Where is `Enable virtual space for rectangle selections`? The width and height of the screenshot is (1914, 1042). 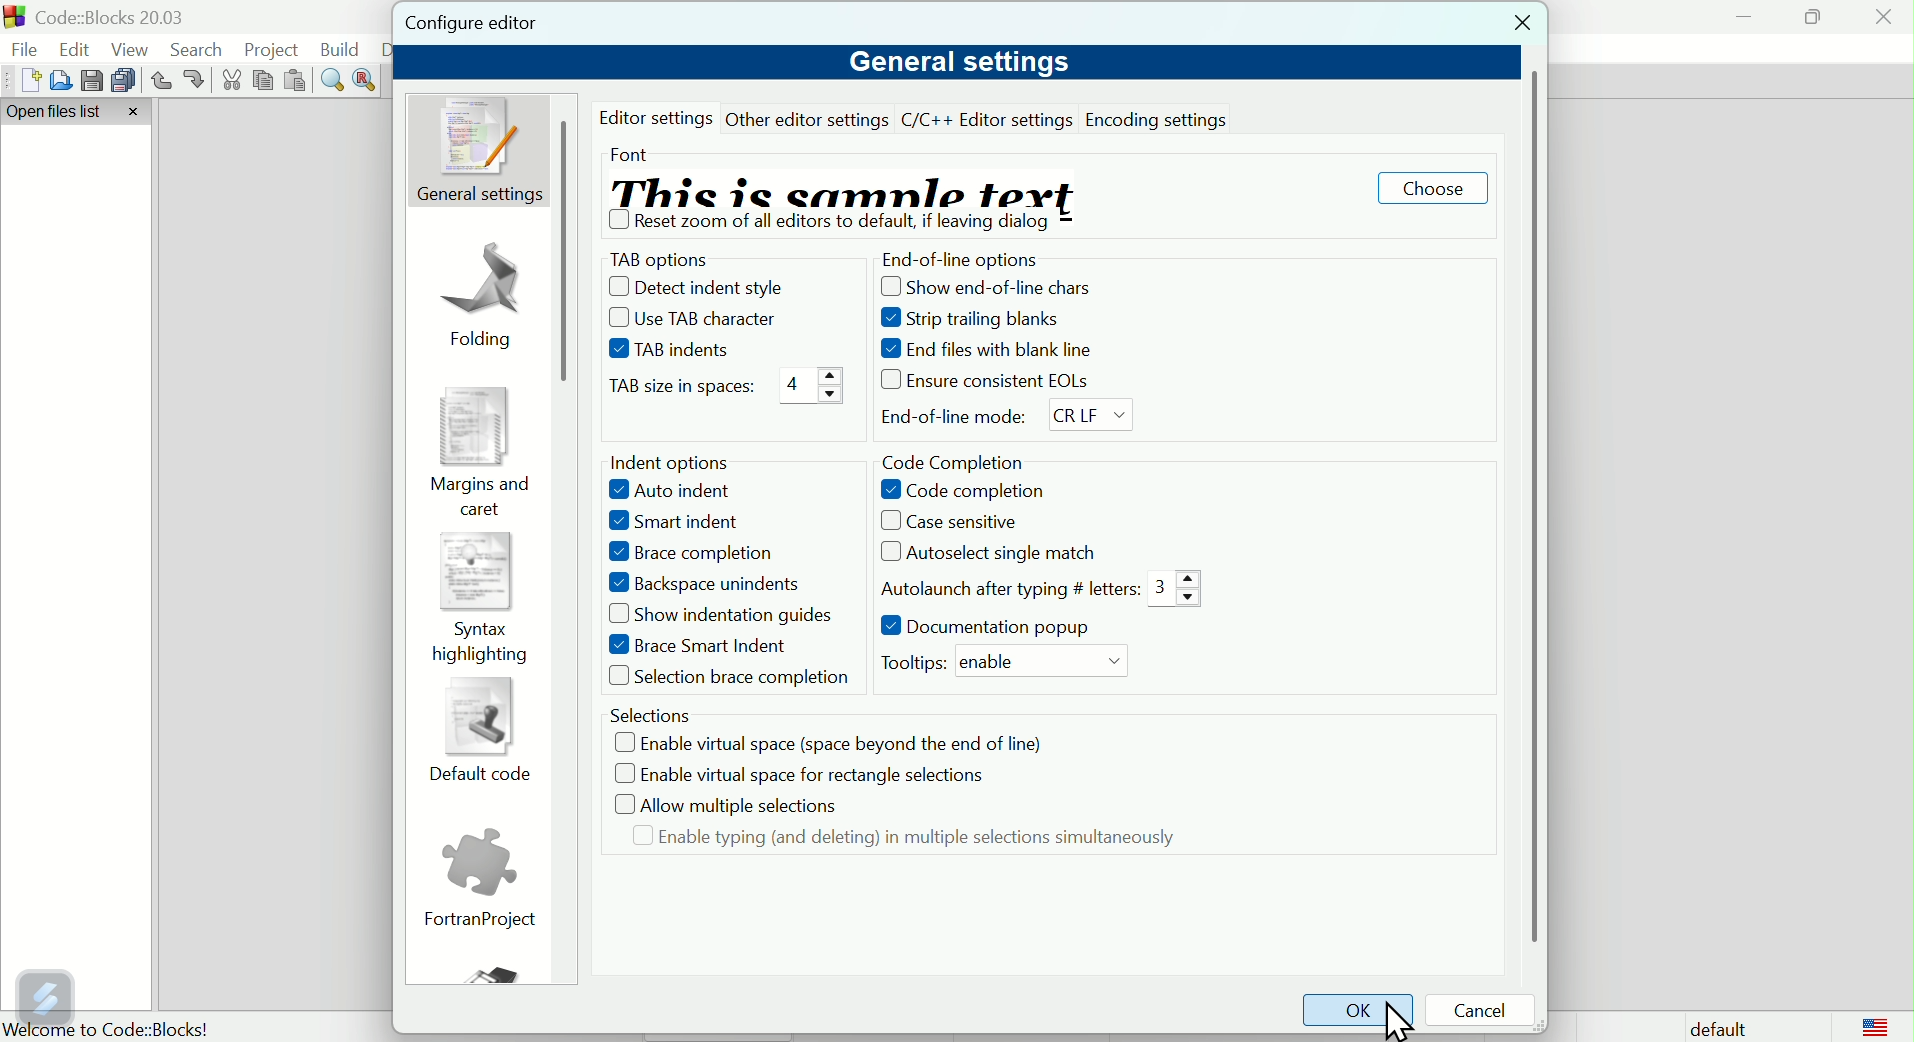 Enable virtual space for rectangle selections is located at coordinates (794, 773).